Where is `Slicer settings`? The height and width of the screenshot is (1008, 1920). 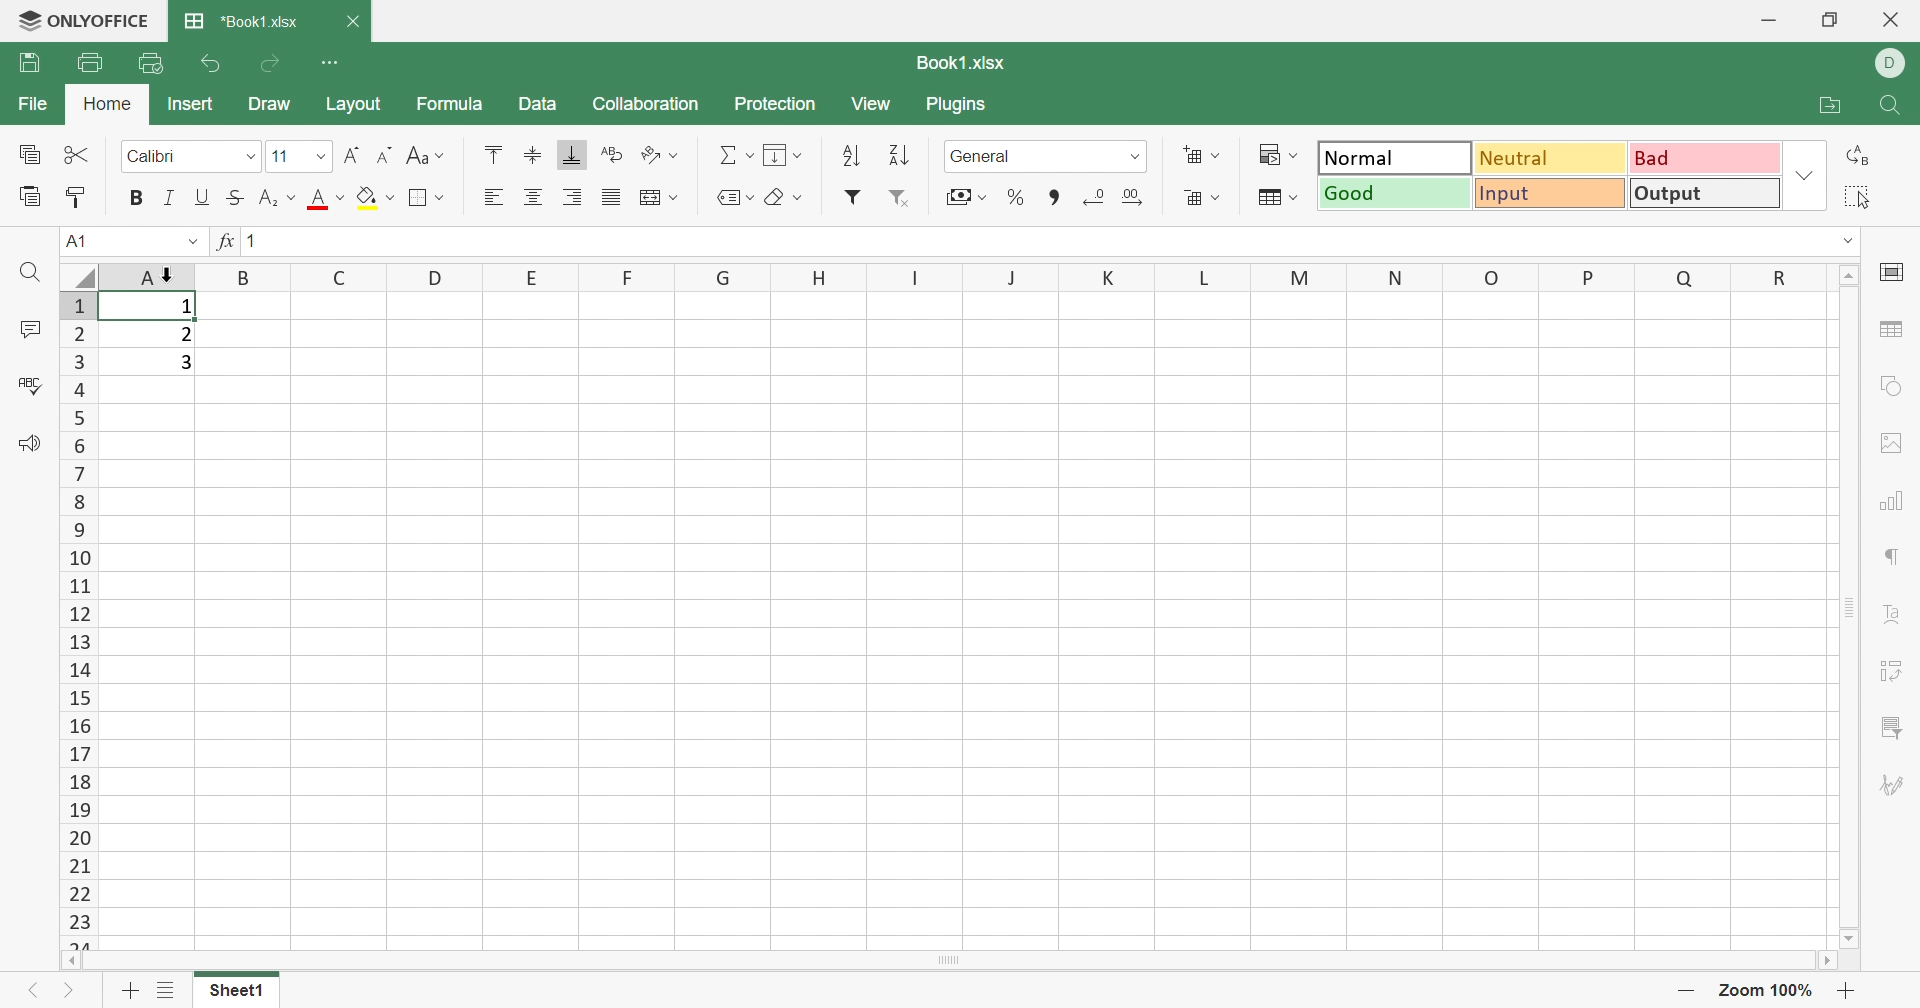 Slicer settings is located at coordinates (1890, 728).